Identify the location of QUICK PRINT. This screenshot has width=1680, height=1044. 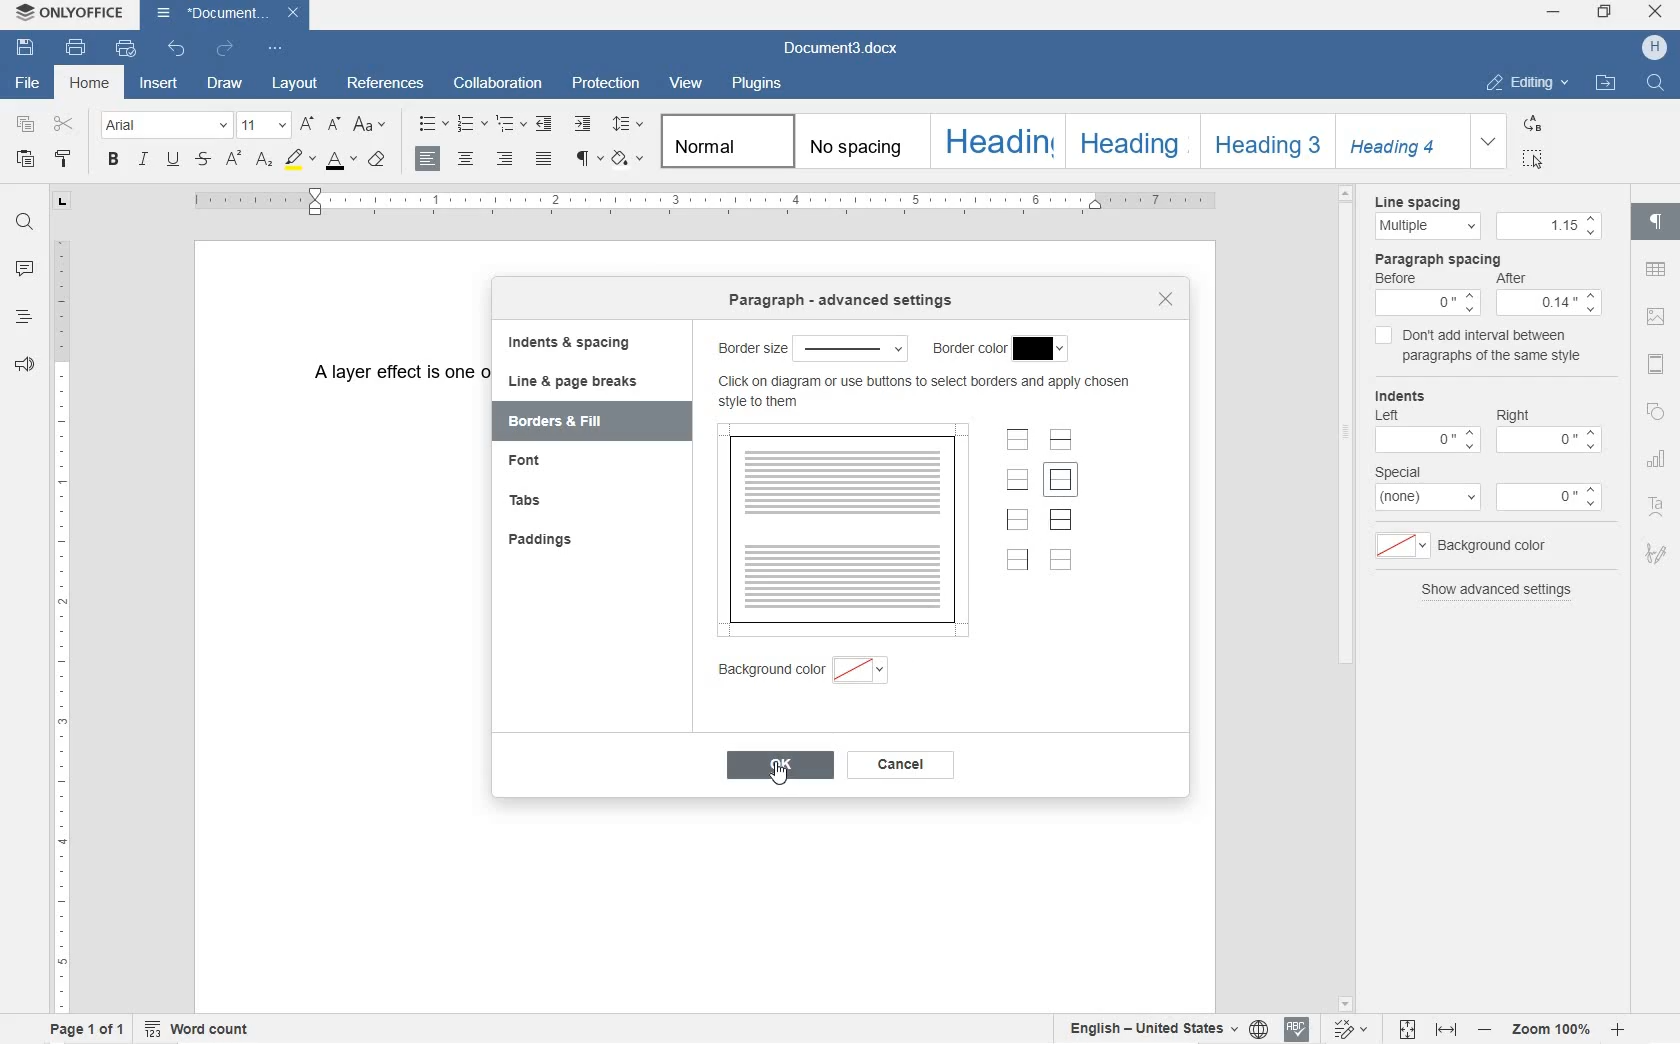
(126, 51).